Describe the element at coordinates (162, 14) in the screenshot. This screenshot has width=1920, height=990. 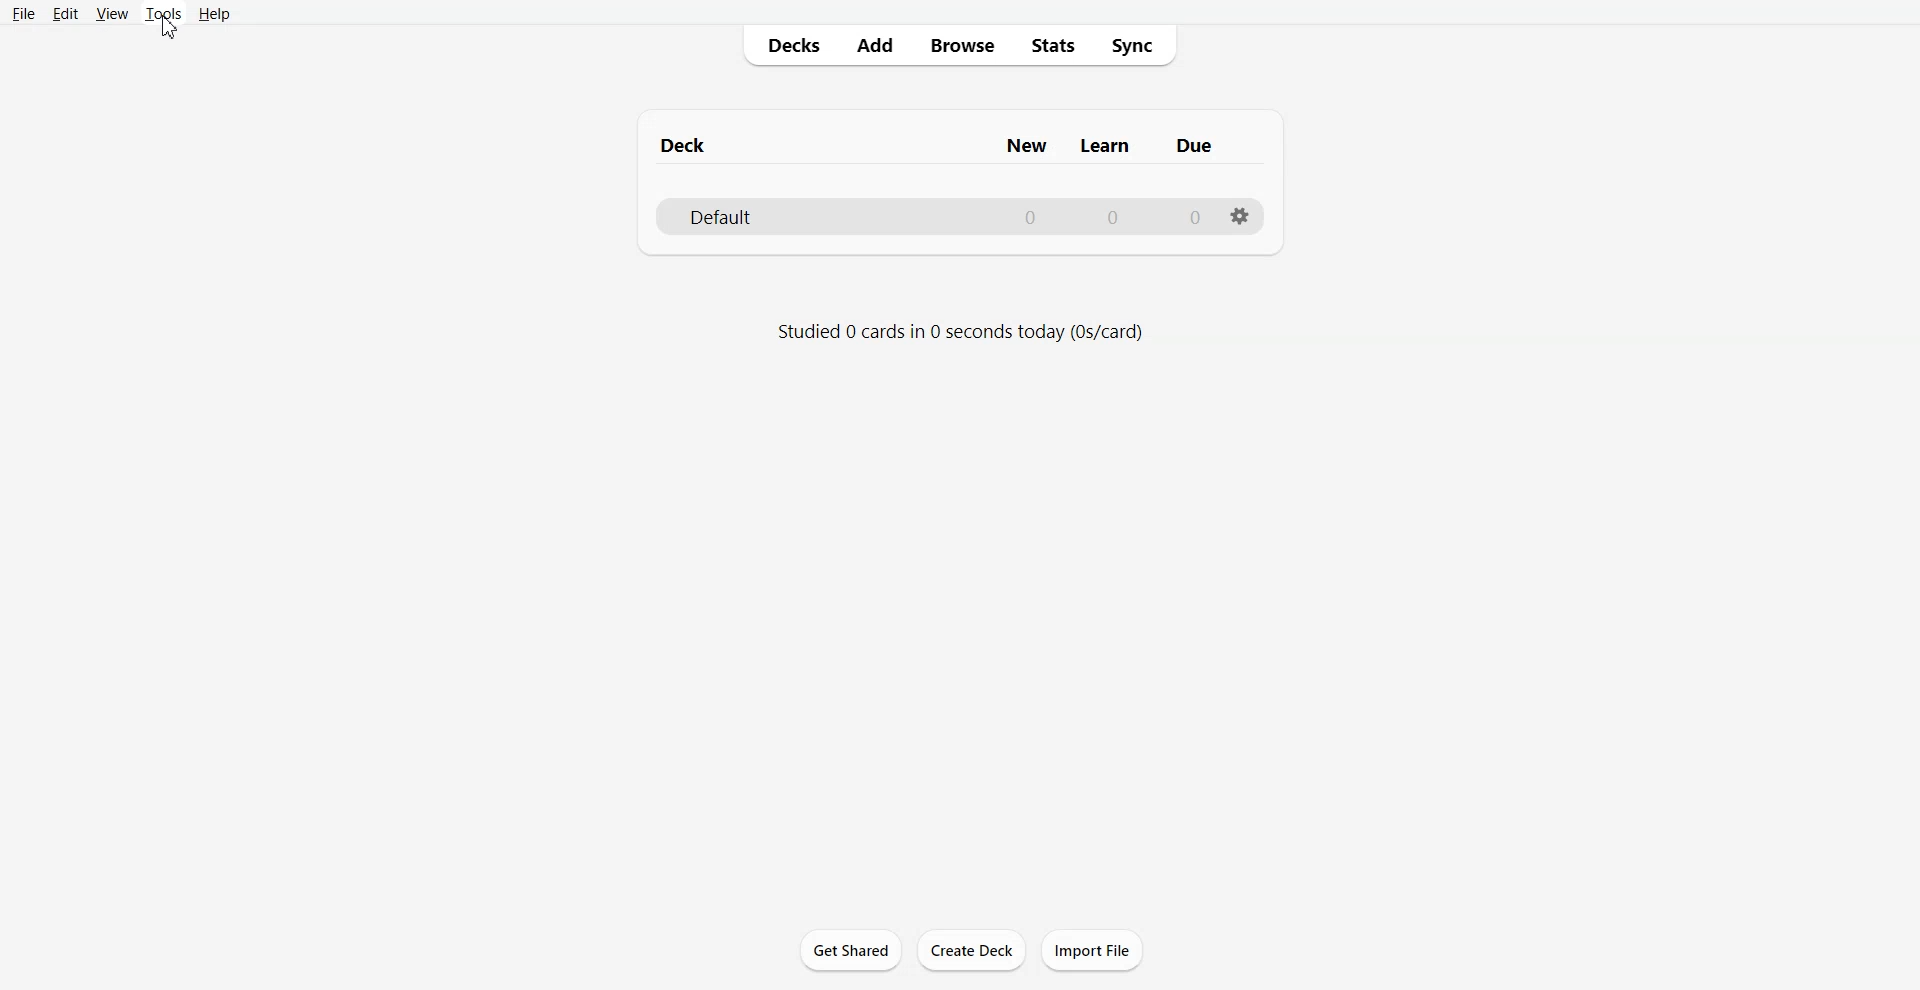
I see `Tools` at that location.